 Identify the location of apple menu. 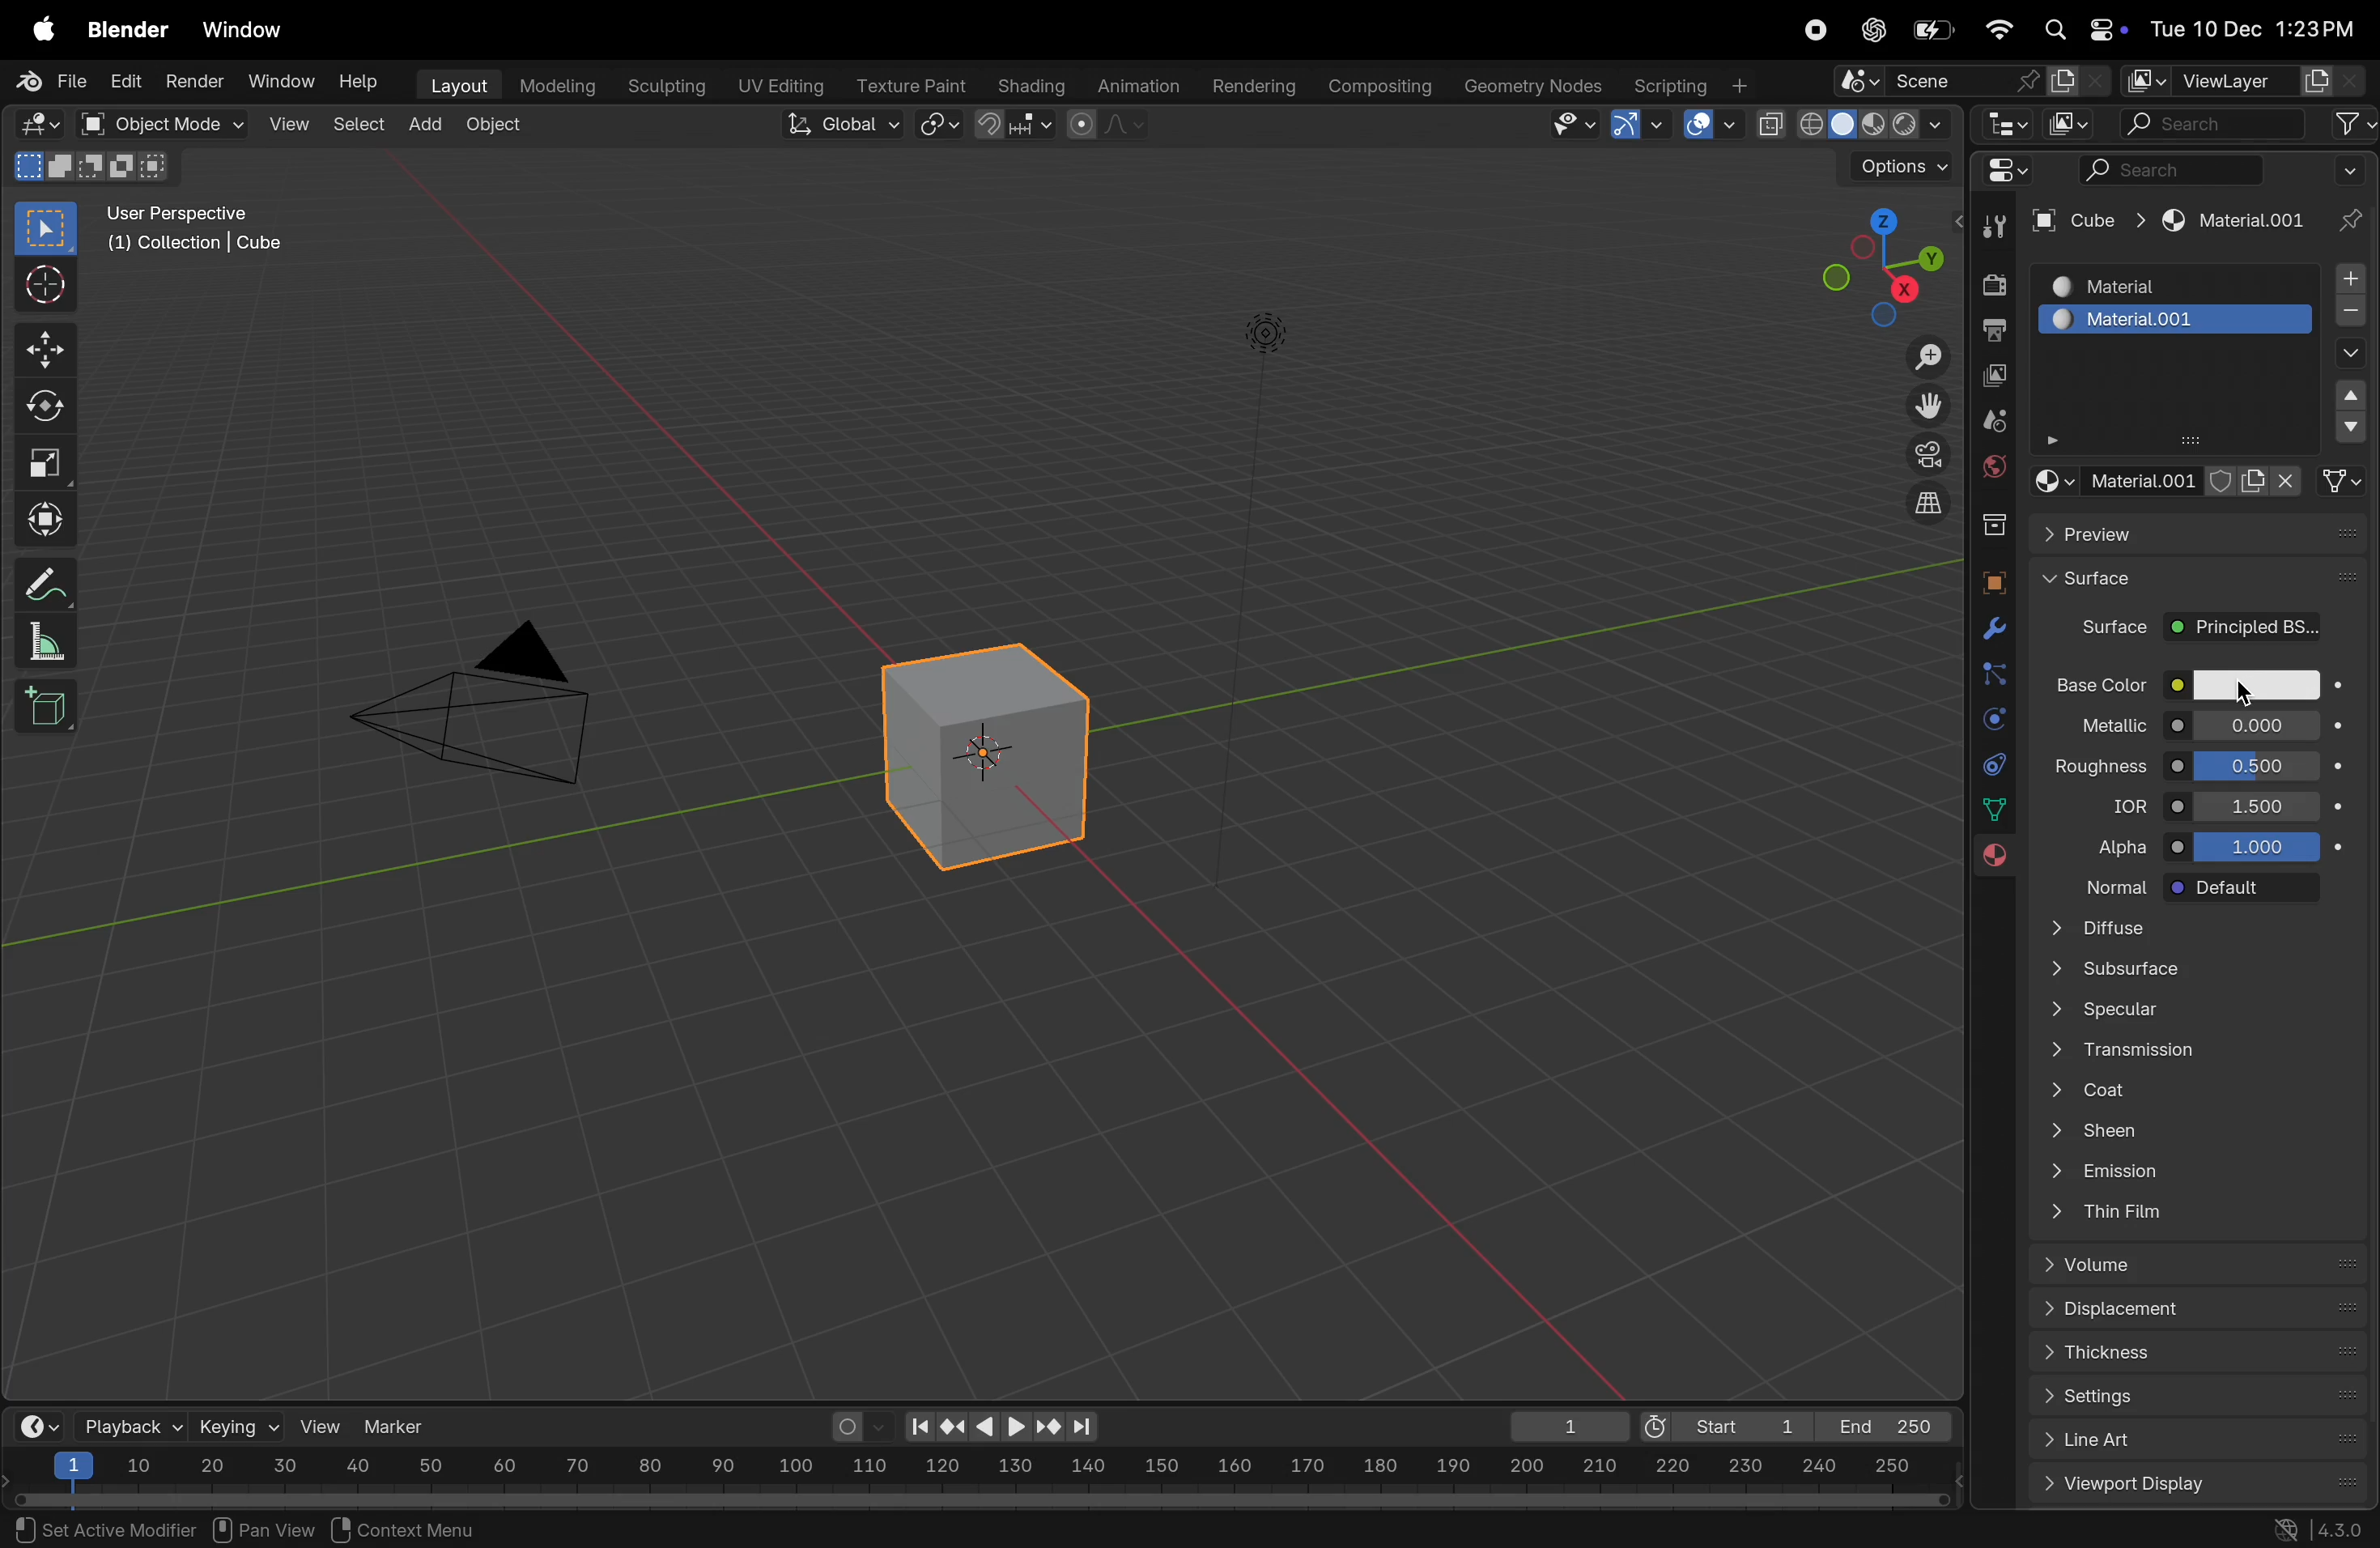
(35, 31).